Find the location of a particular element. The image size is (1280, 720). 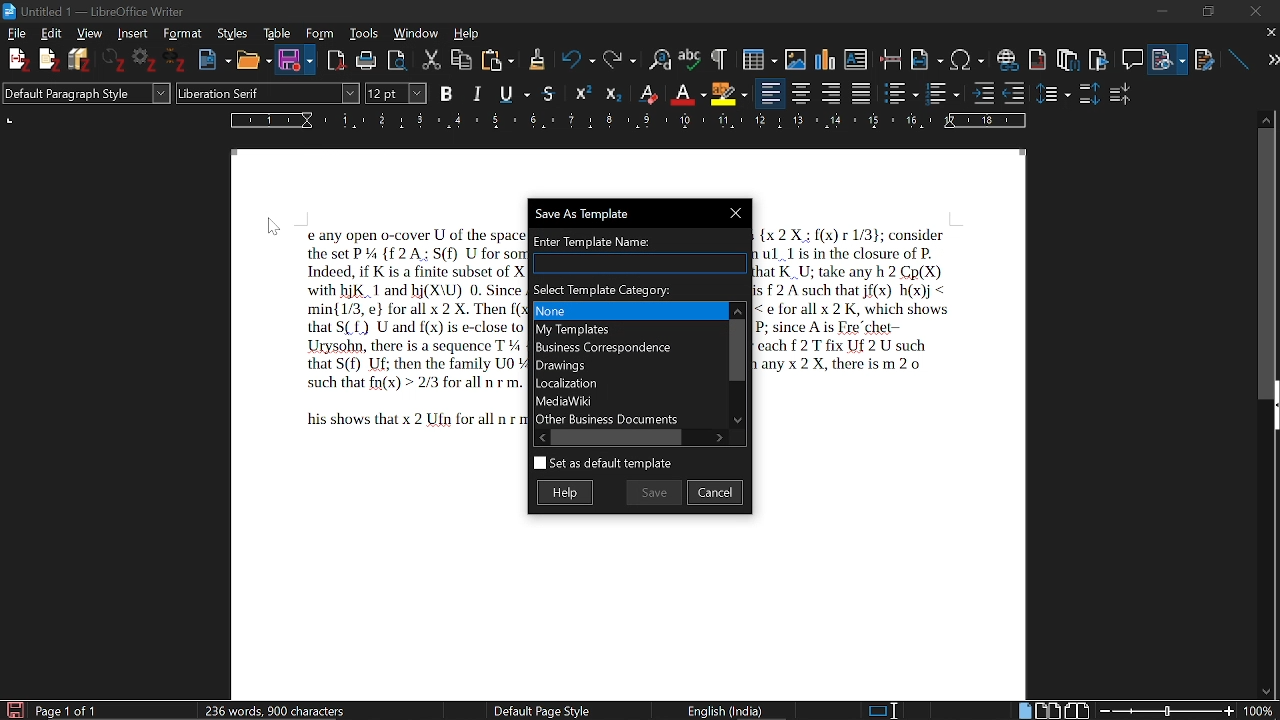

 is located at coordinates (49, 61).